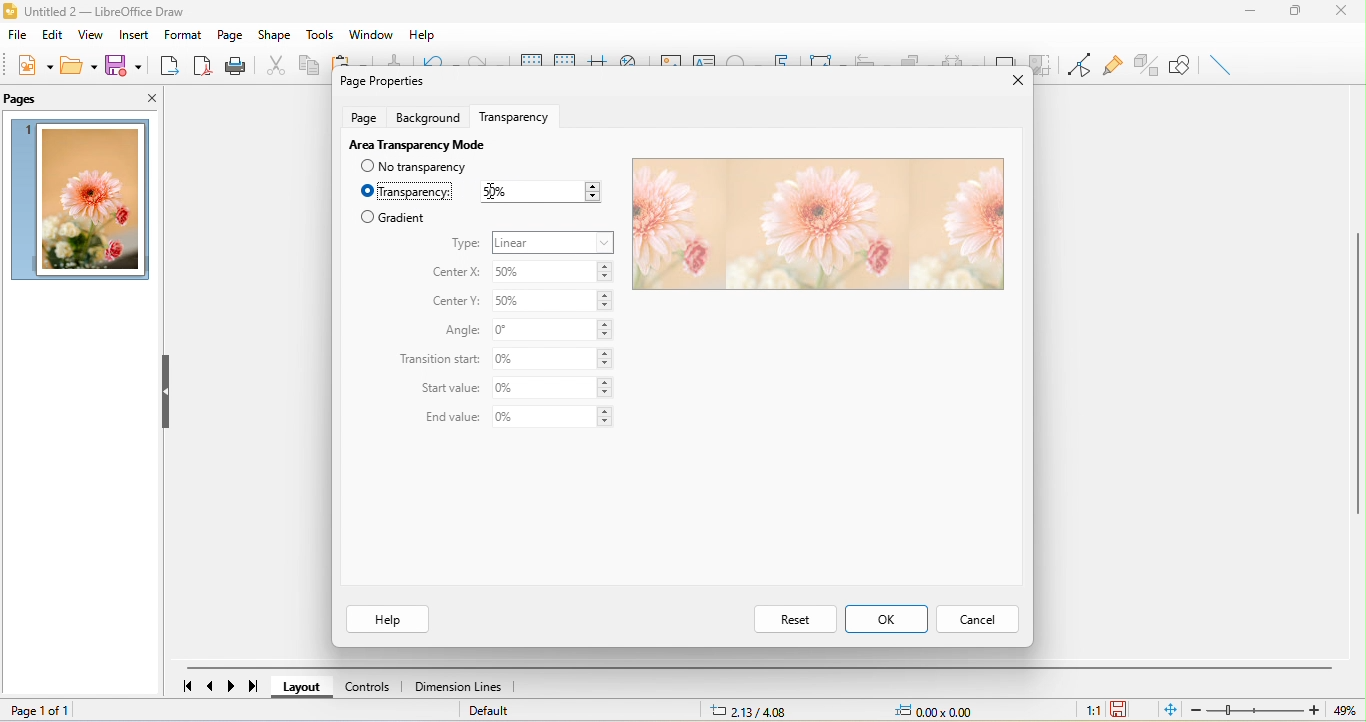 The image size is (1366, 722). I want to click on center x, so click(454, 273).